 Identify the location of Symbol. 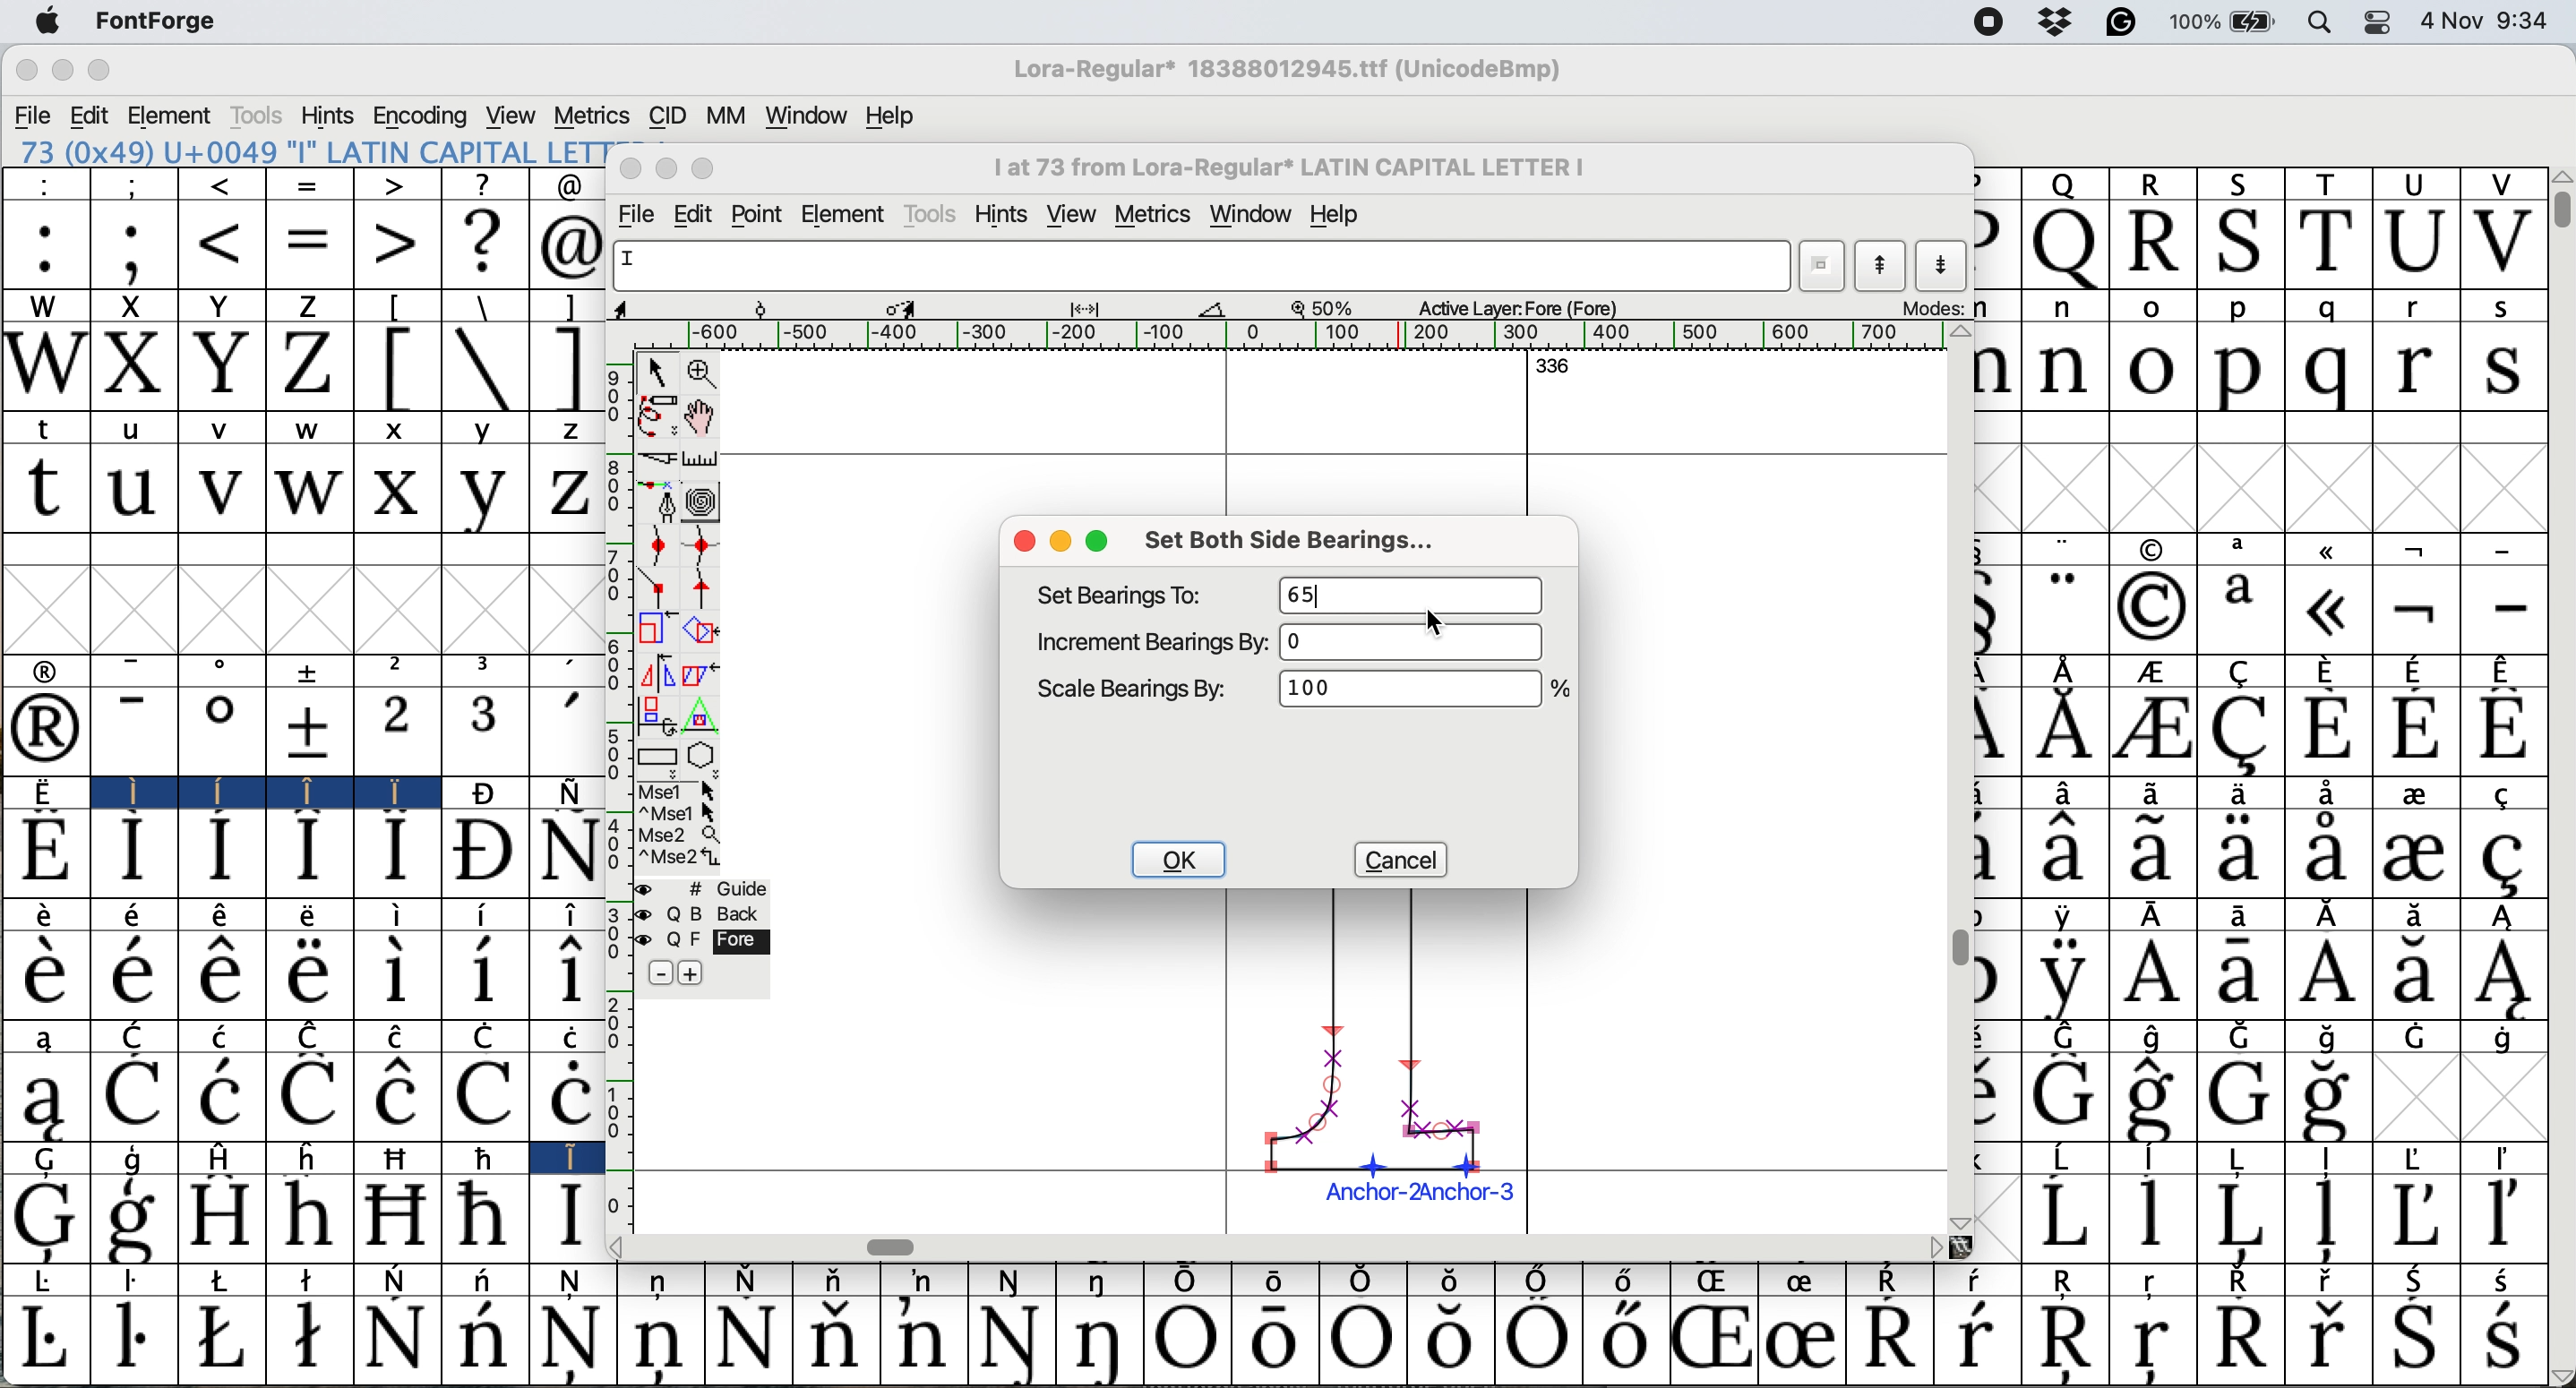
(2329, 666).